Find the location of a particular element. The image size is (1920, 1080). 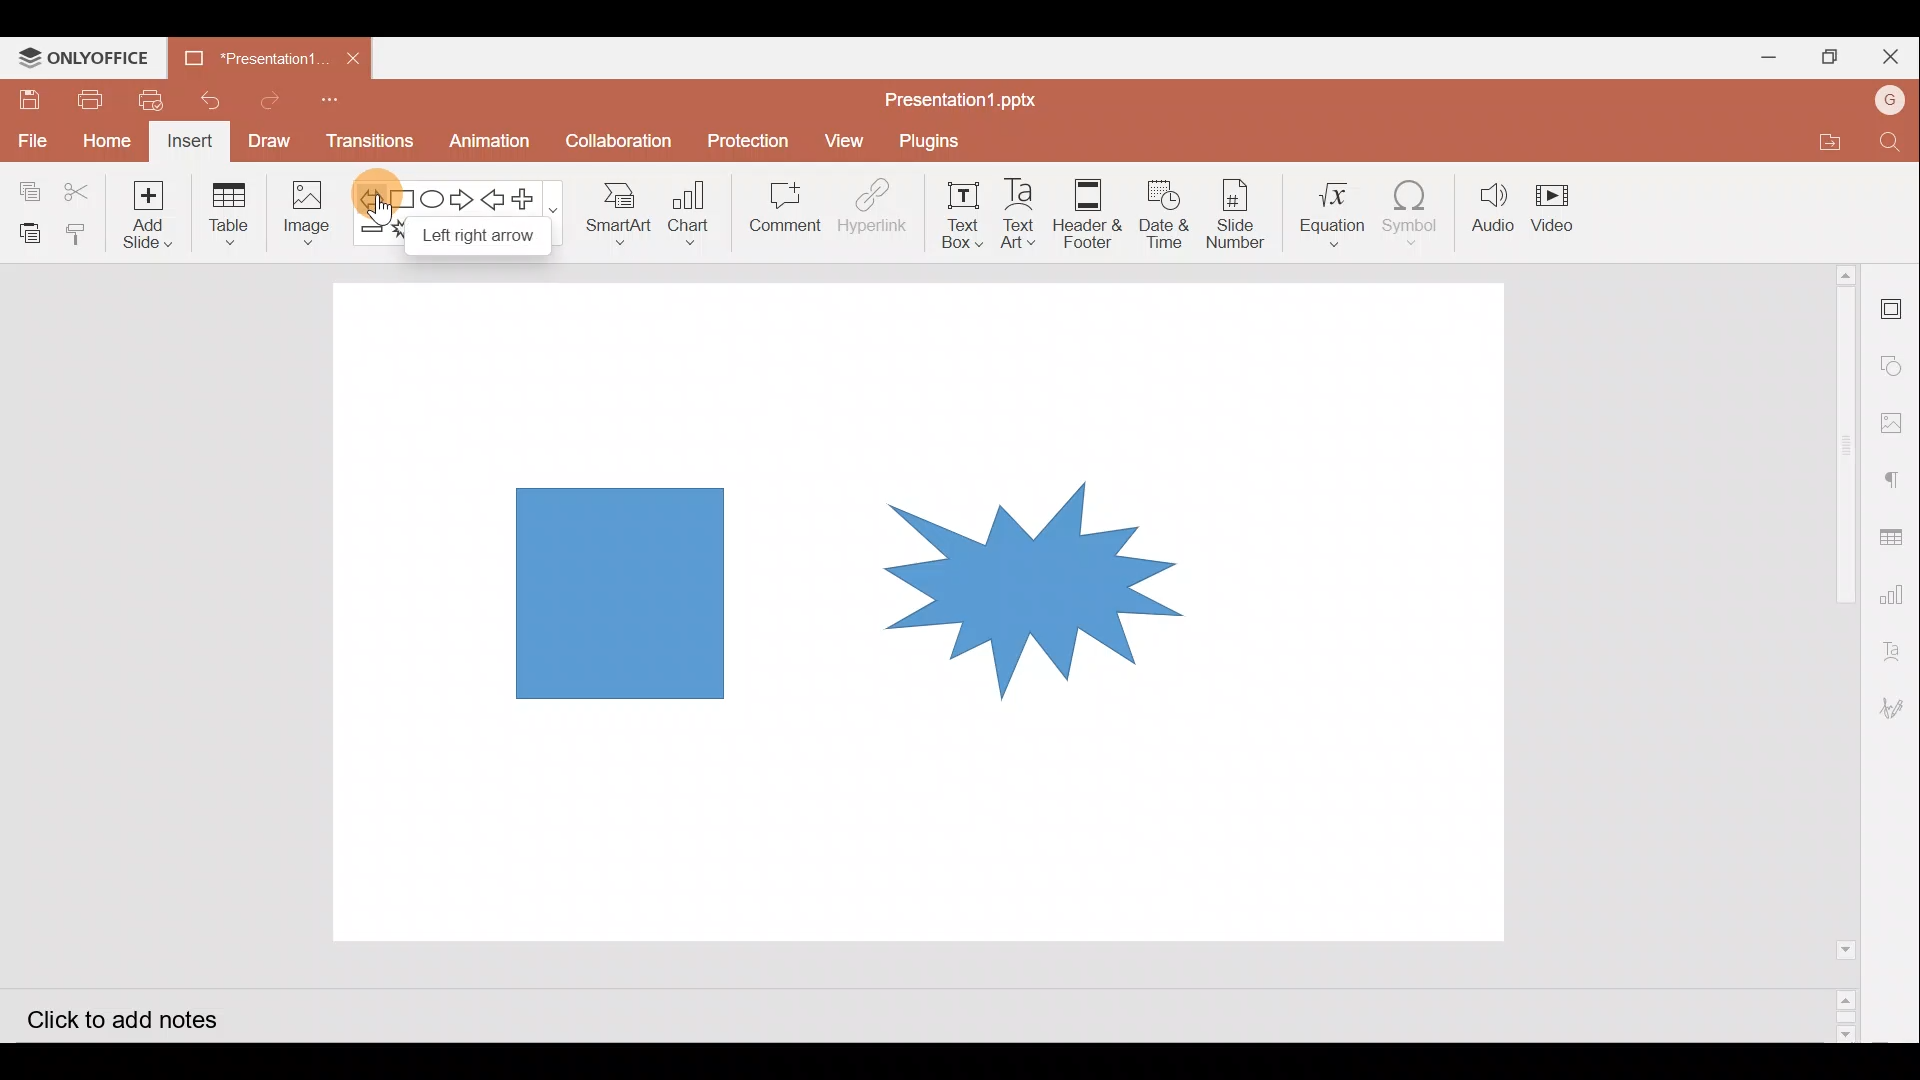

Scroll bar is located at coordinates (1837, 652).